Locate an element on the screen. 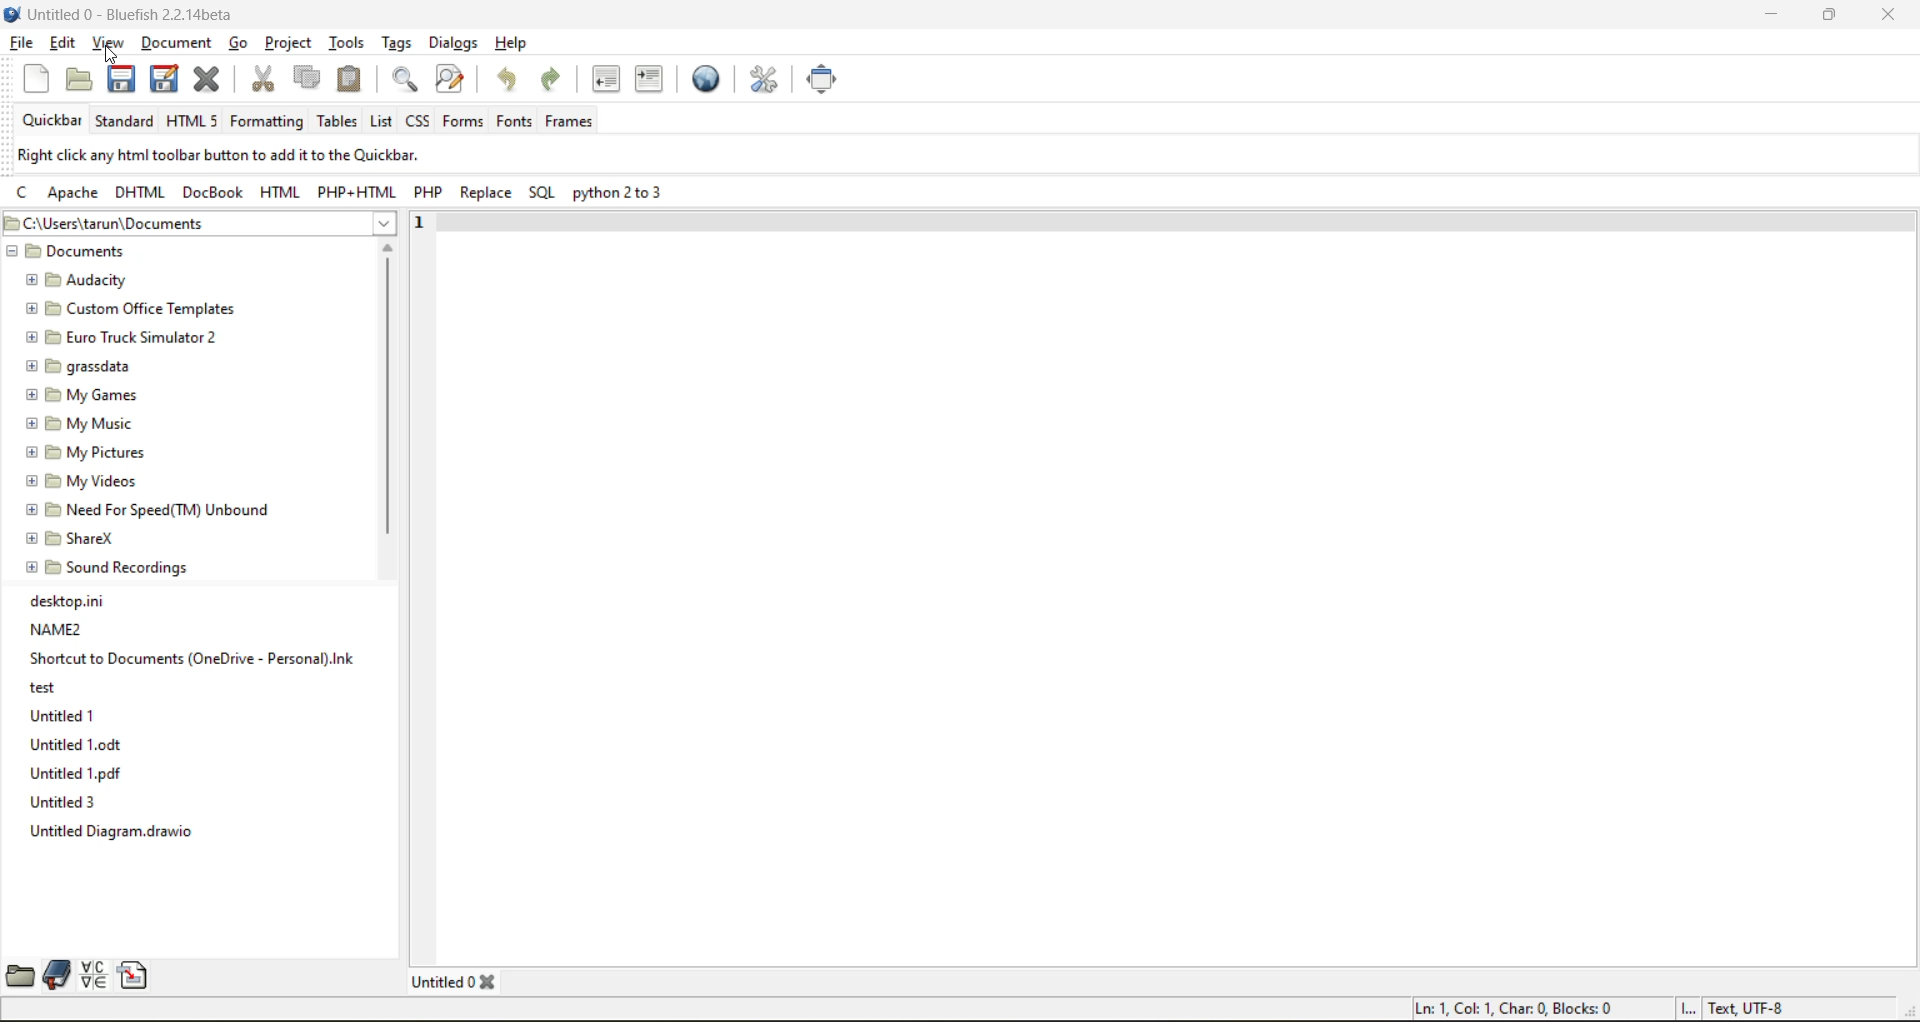  ory is located at coordinates (47, 684).